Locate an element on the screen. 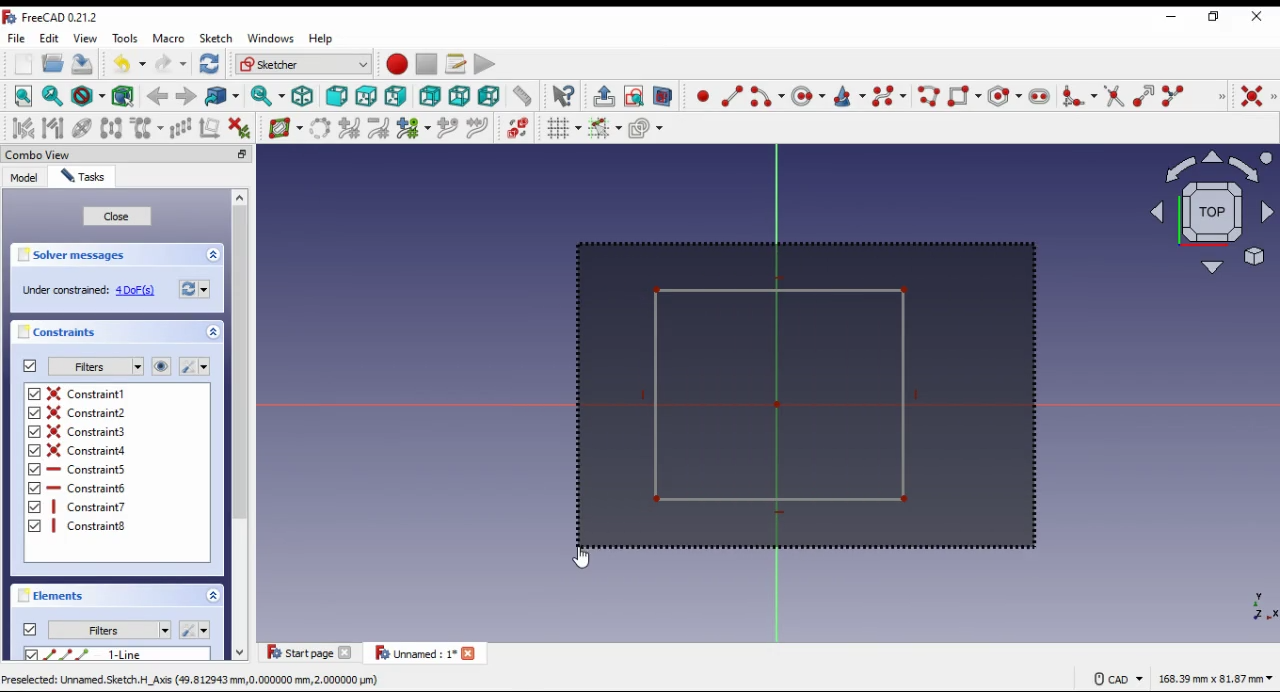 Image resolution: width=1280 pixels, height=692 pixels. refresh is located at coordinates (195, 288).